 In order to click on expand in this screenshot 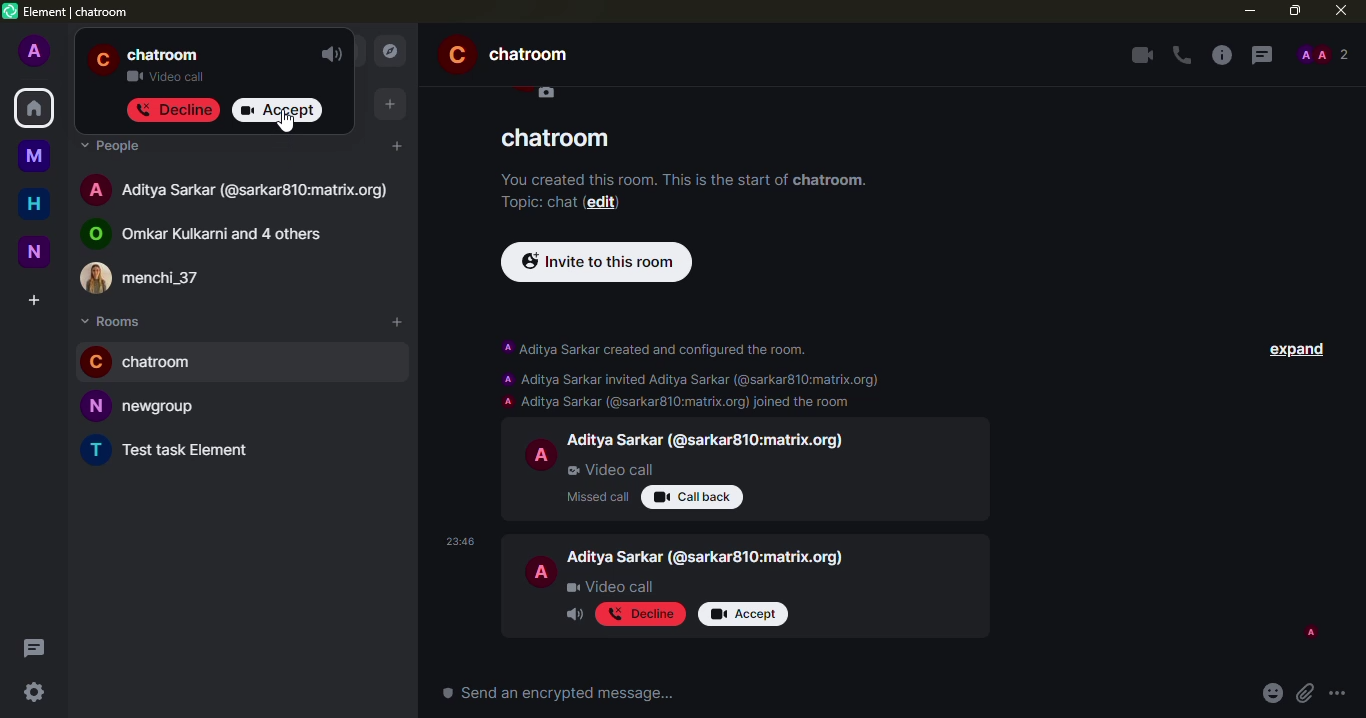, I will do `click(1293, 349)`.